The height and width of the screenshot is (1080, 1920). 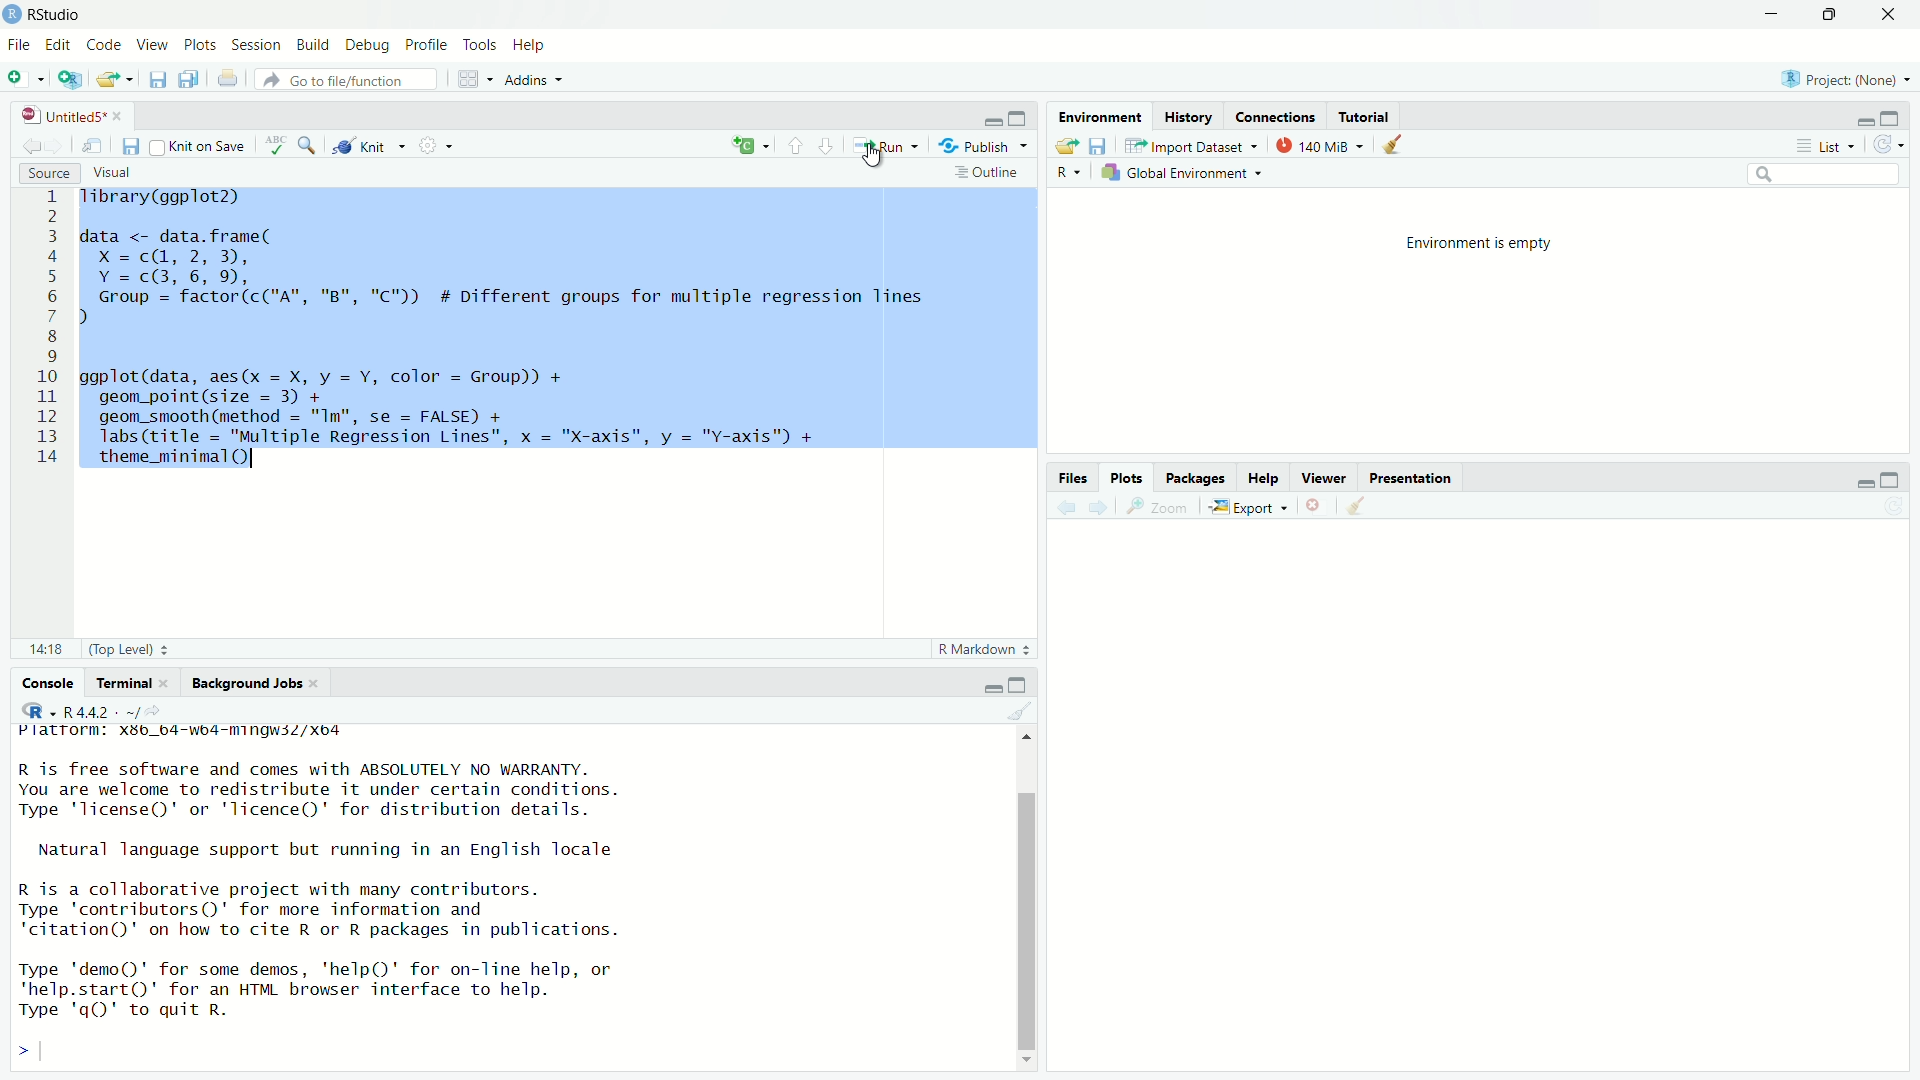 I want to click on minimise, so click(x=1771, y=12).